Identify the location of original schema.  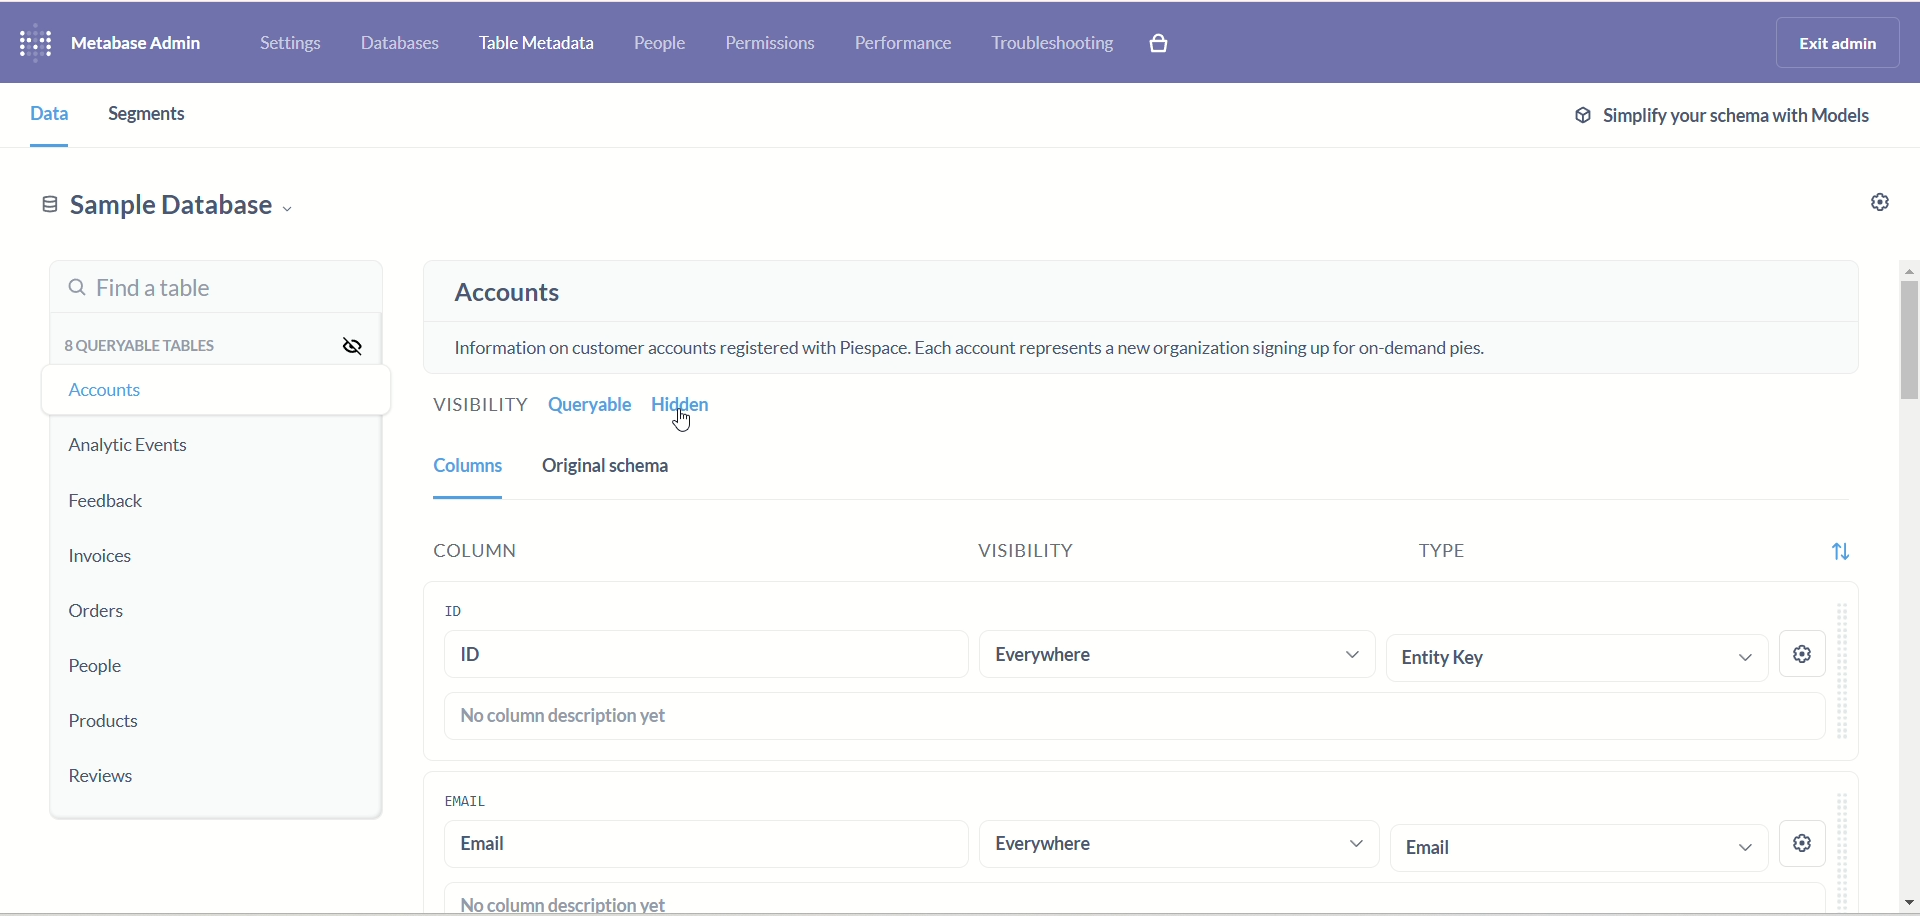
(617, 474).